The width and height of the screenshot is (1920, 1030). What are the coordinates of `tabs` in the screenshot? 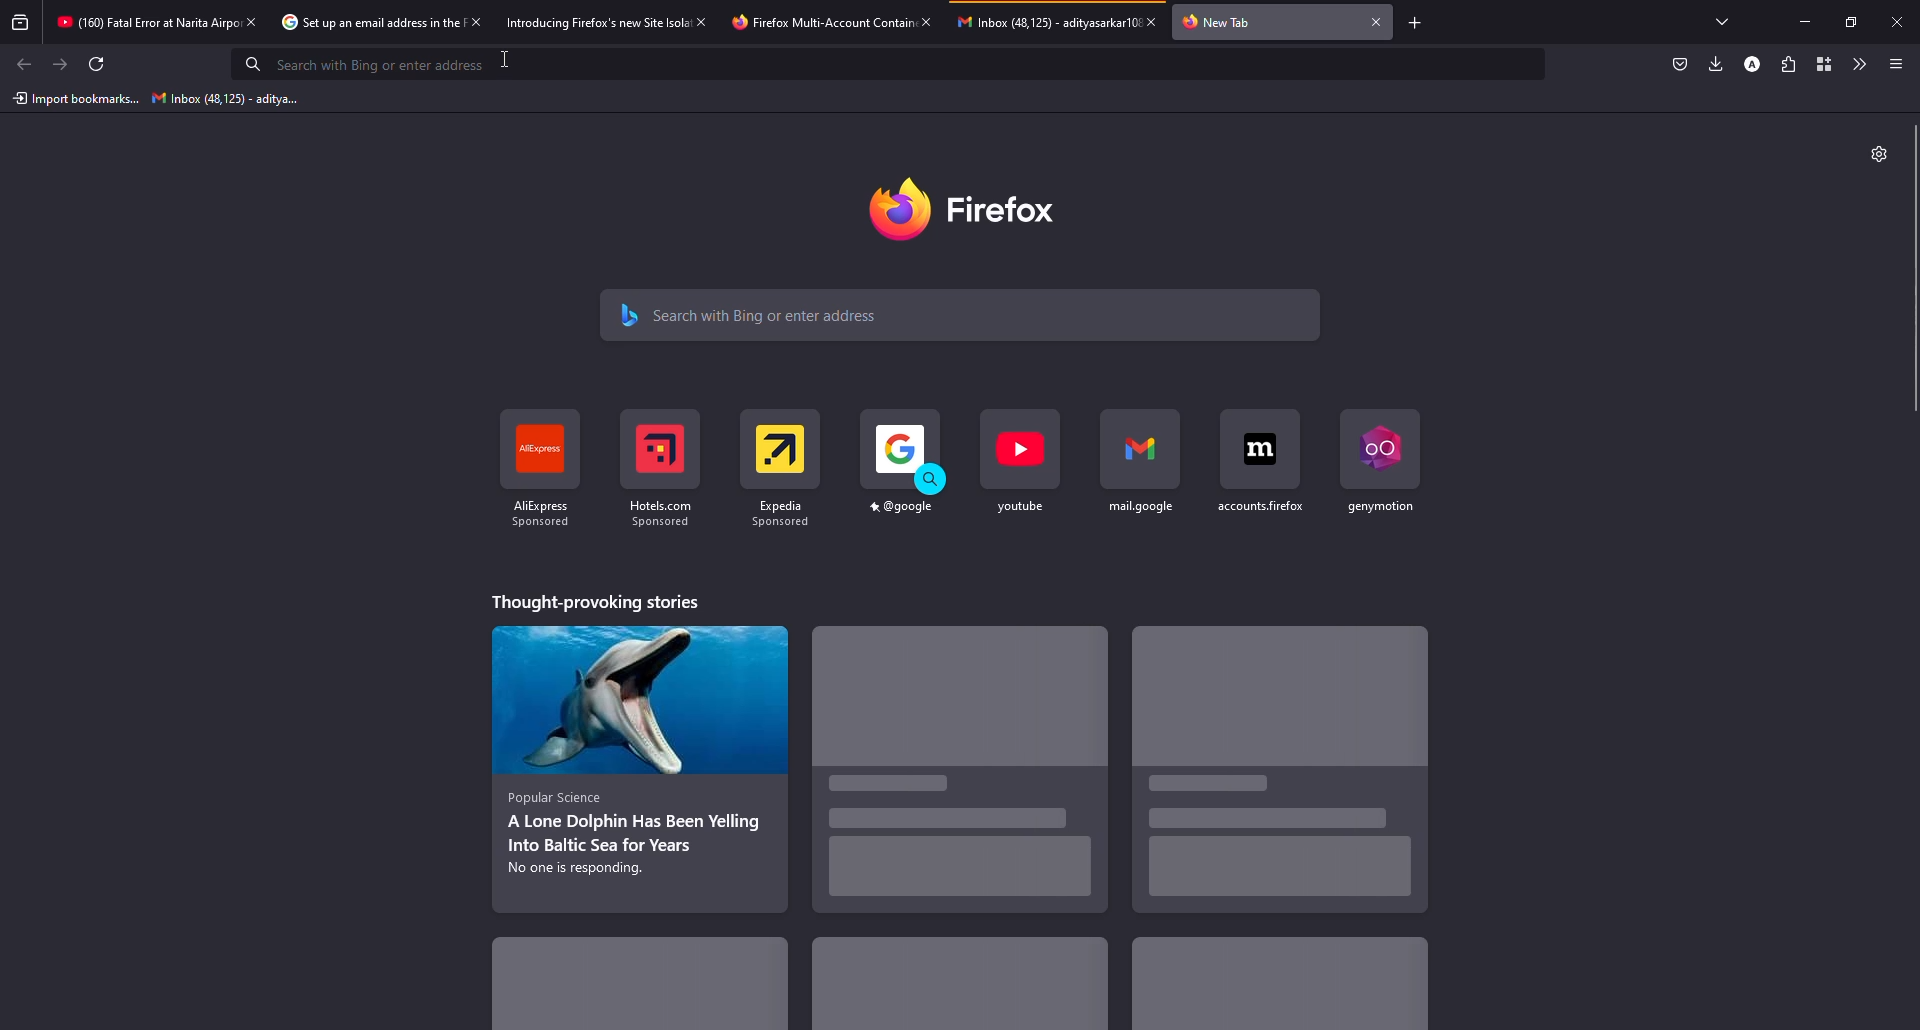 It's located at (1728, 22).